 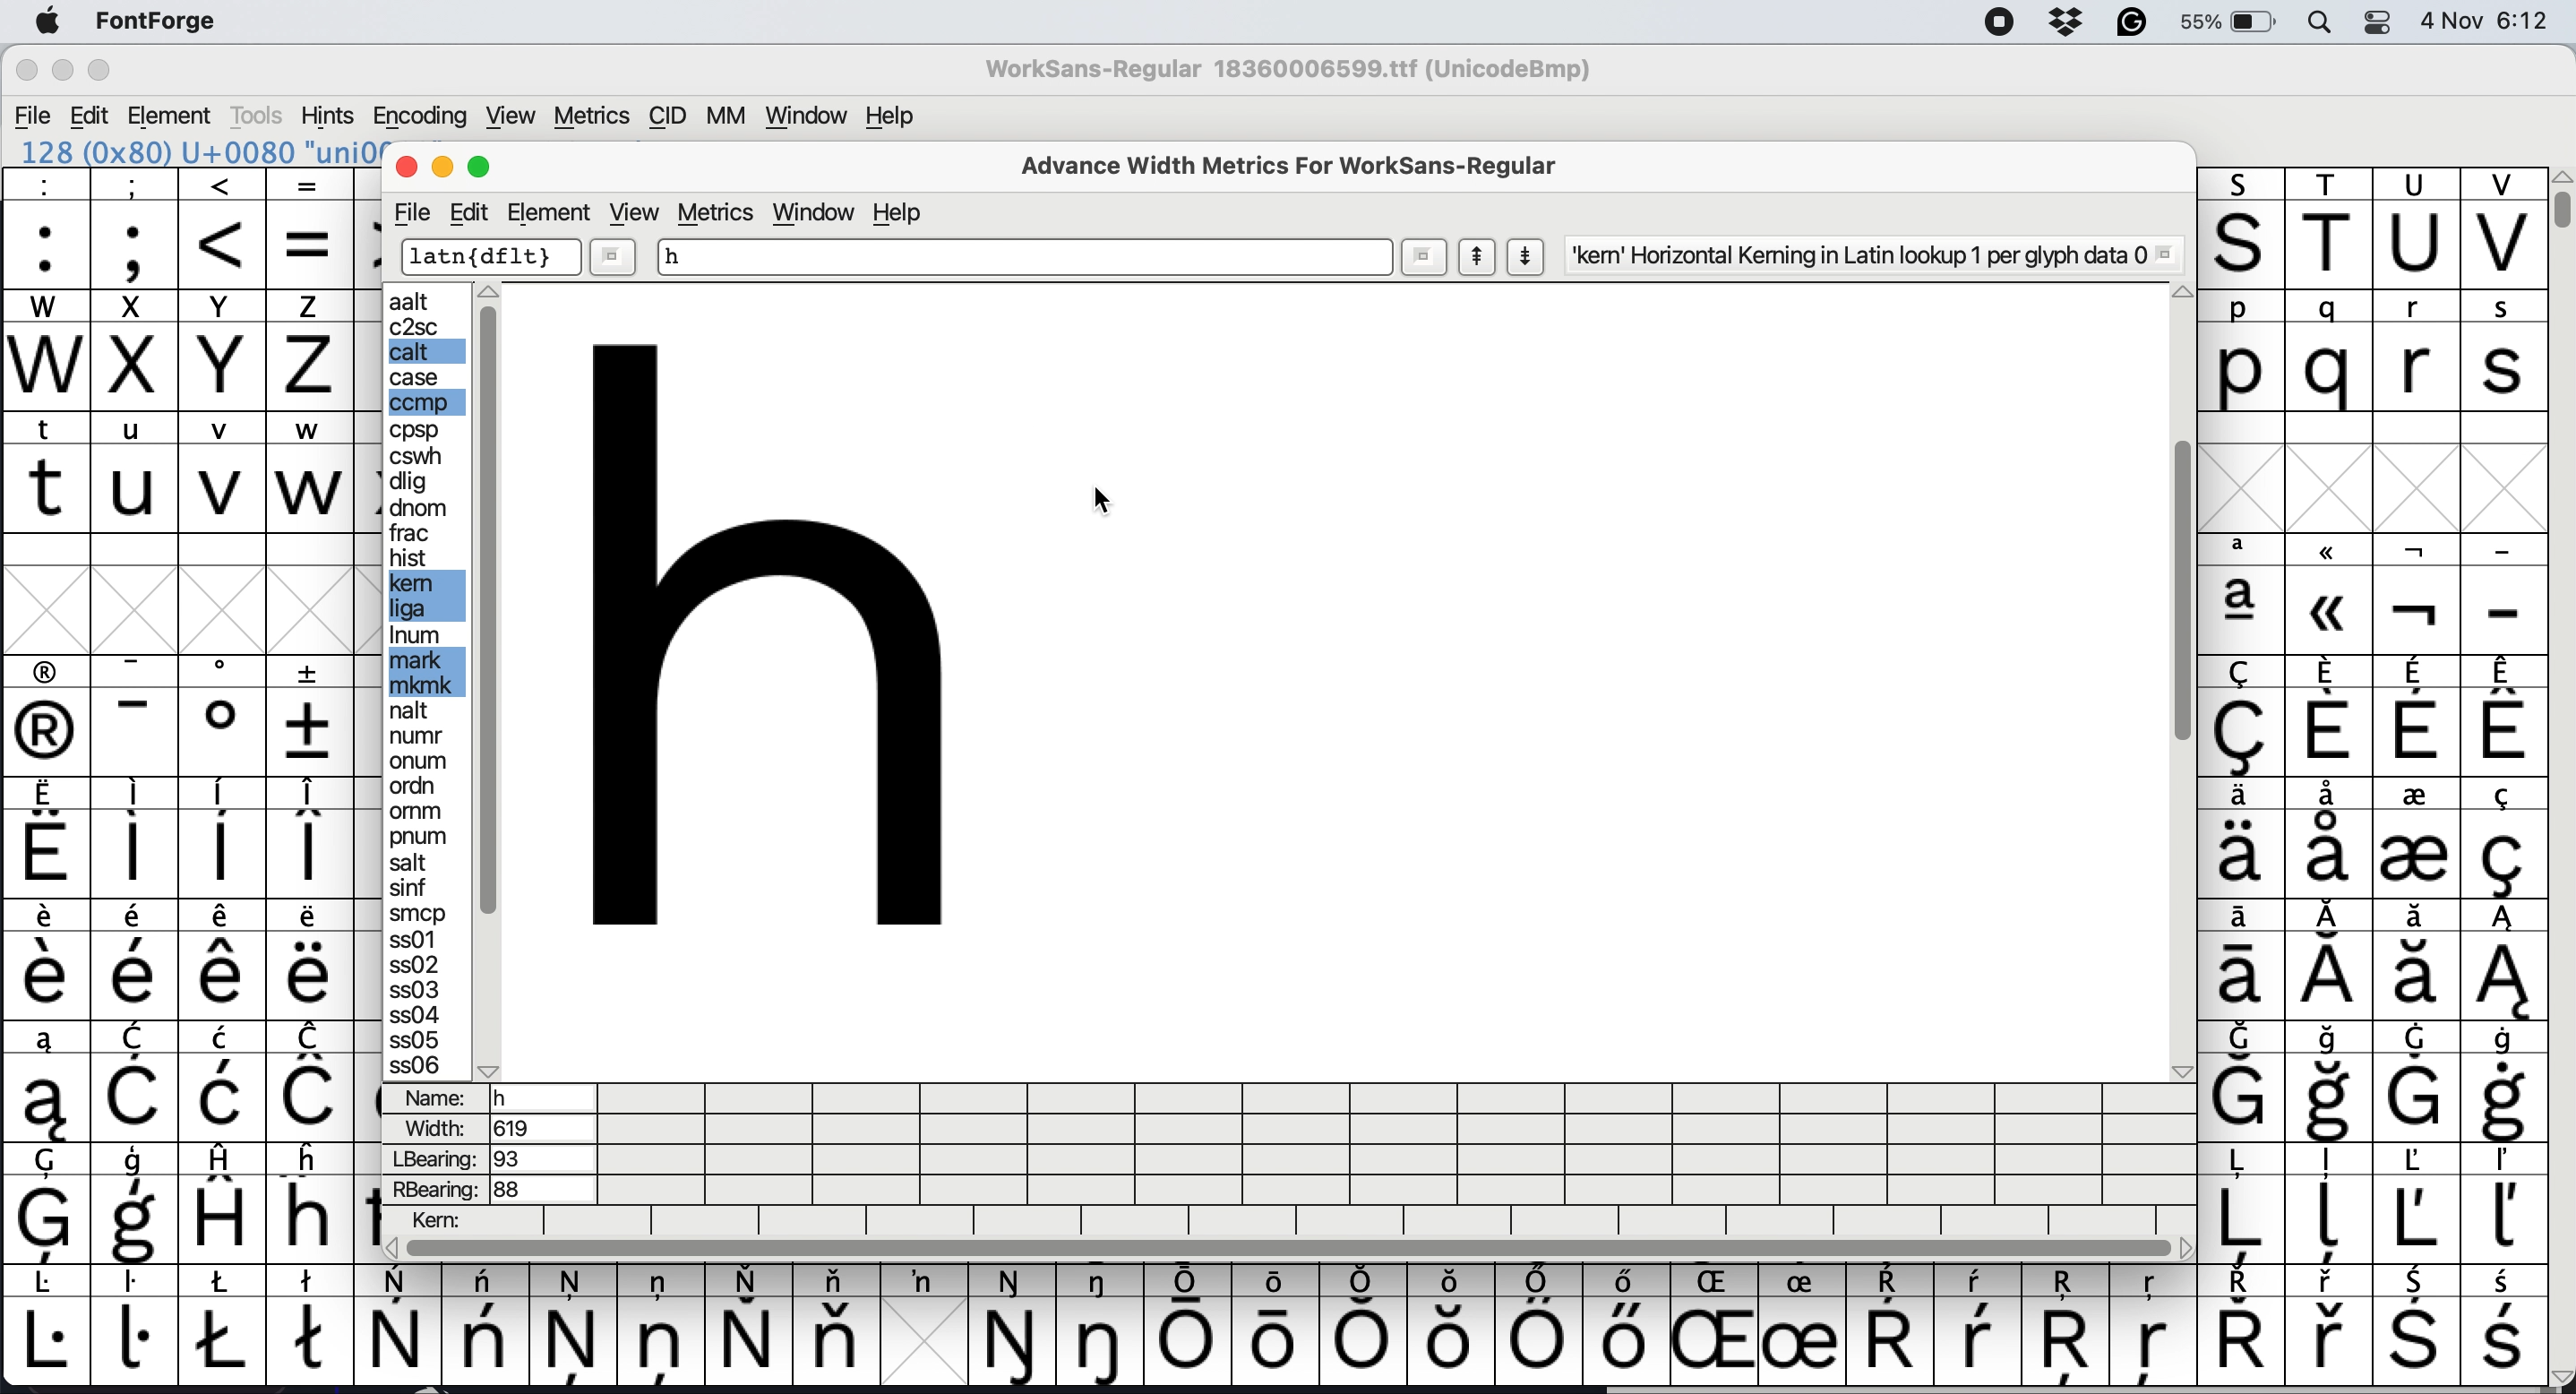 What do you see at coordinates (2384, 22) in the screenshot?
I see `control center` at bounding box center [2384, 22].